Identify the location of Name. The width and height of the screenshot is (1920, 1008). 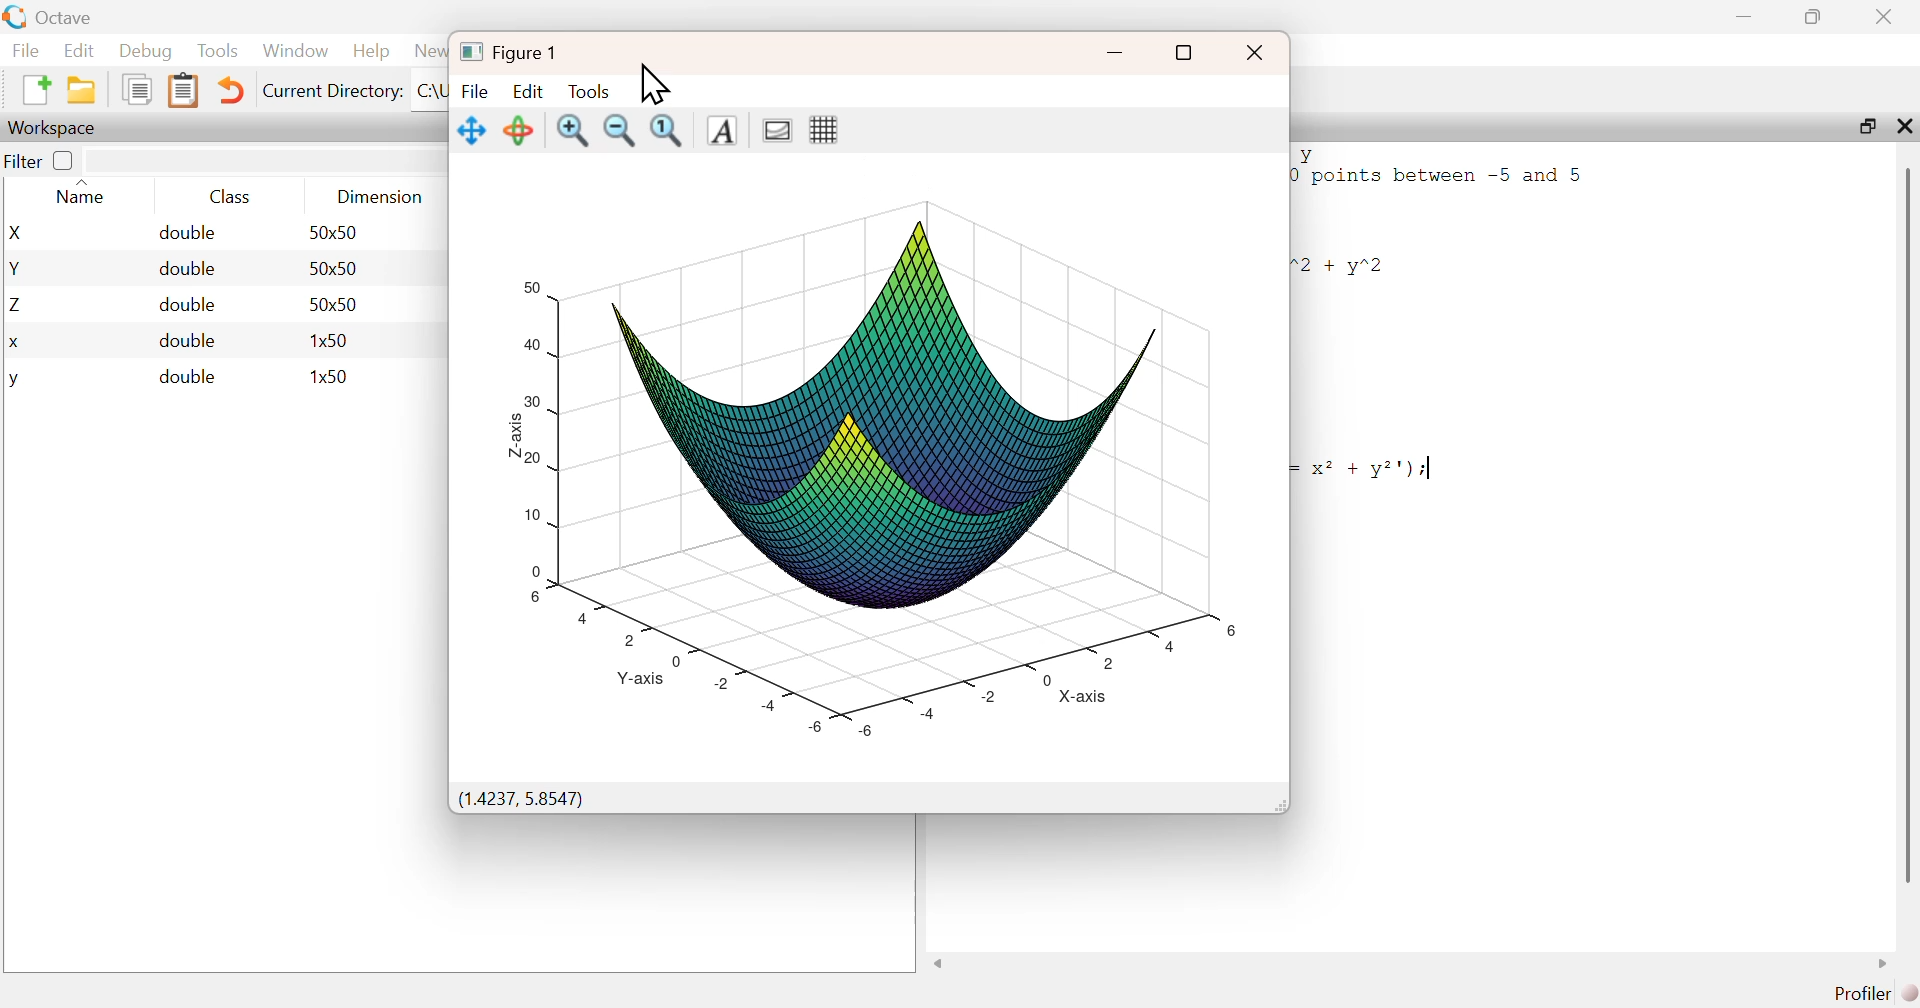
(86, 193).